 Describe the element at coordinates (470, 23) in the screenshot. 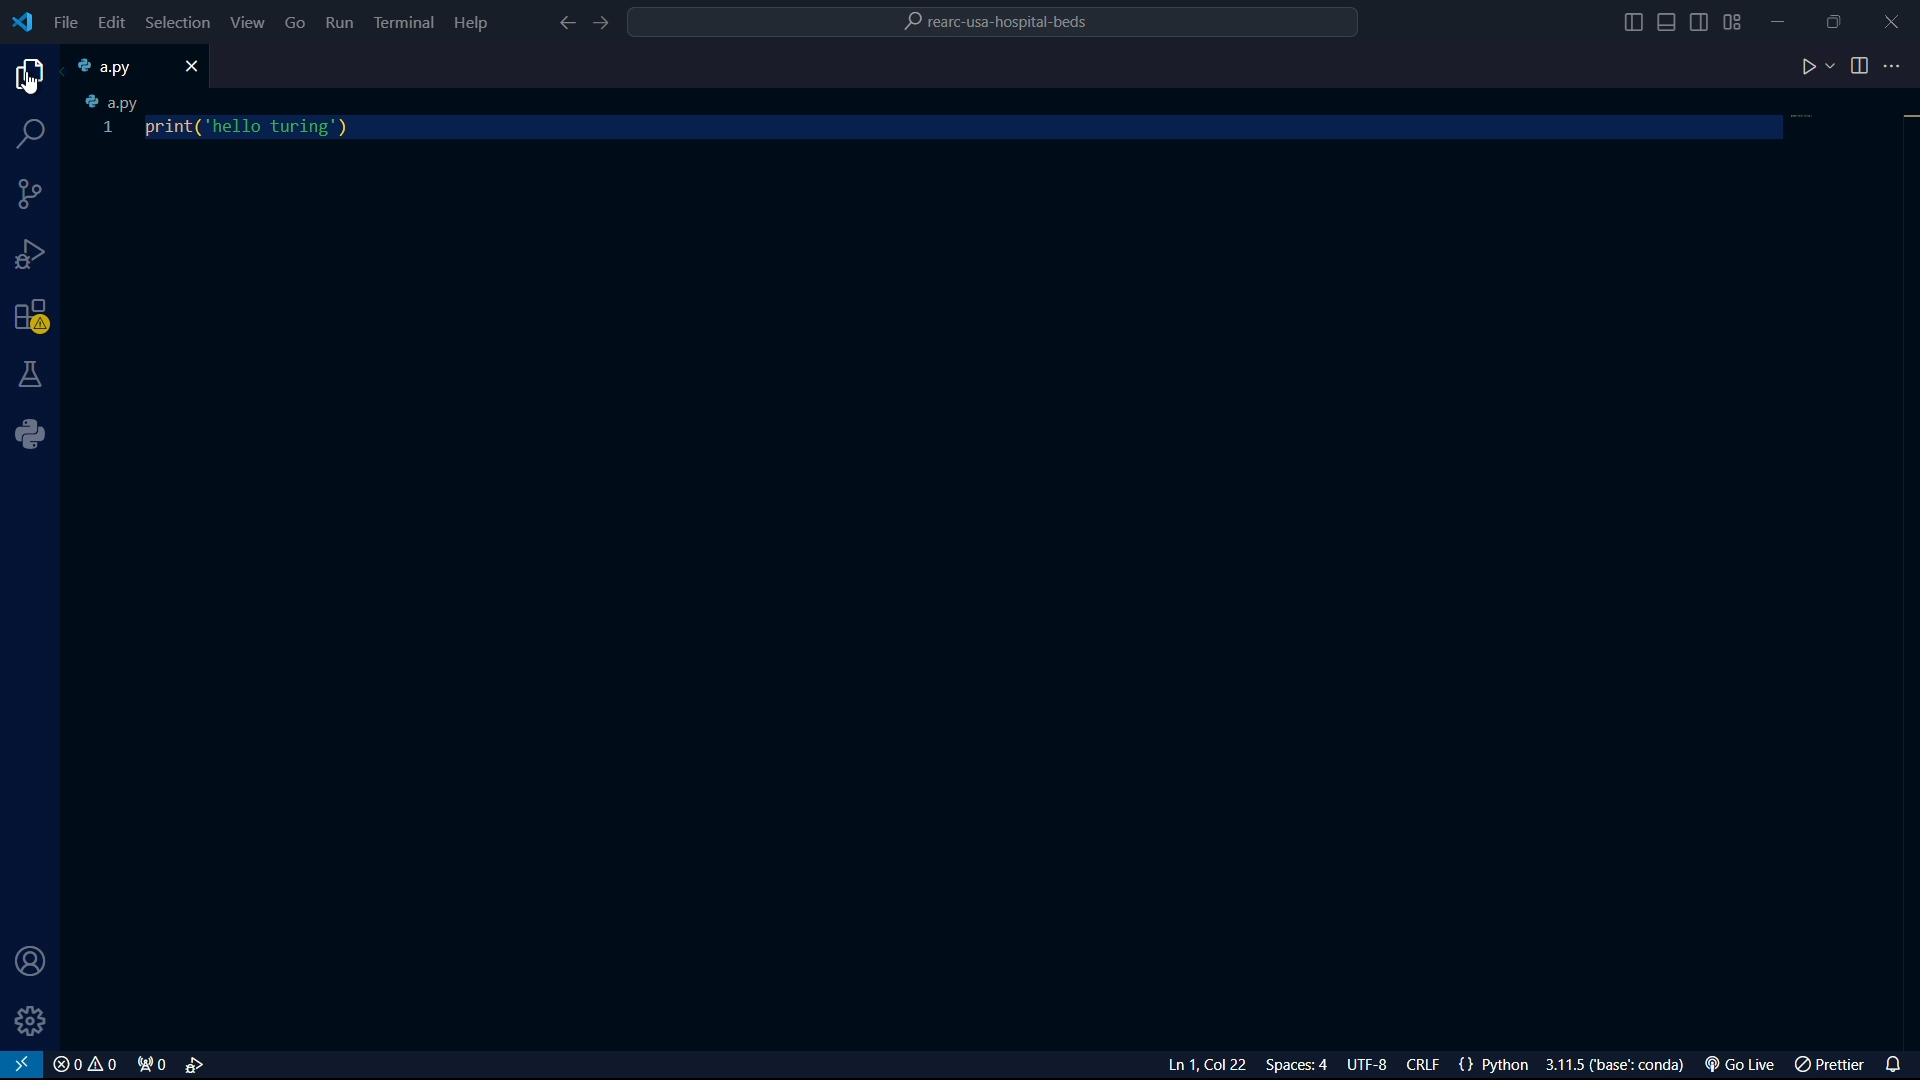

I see `help menu` at that location.